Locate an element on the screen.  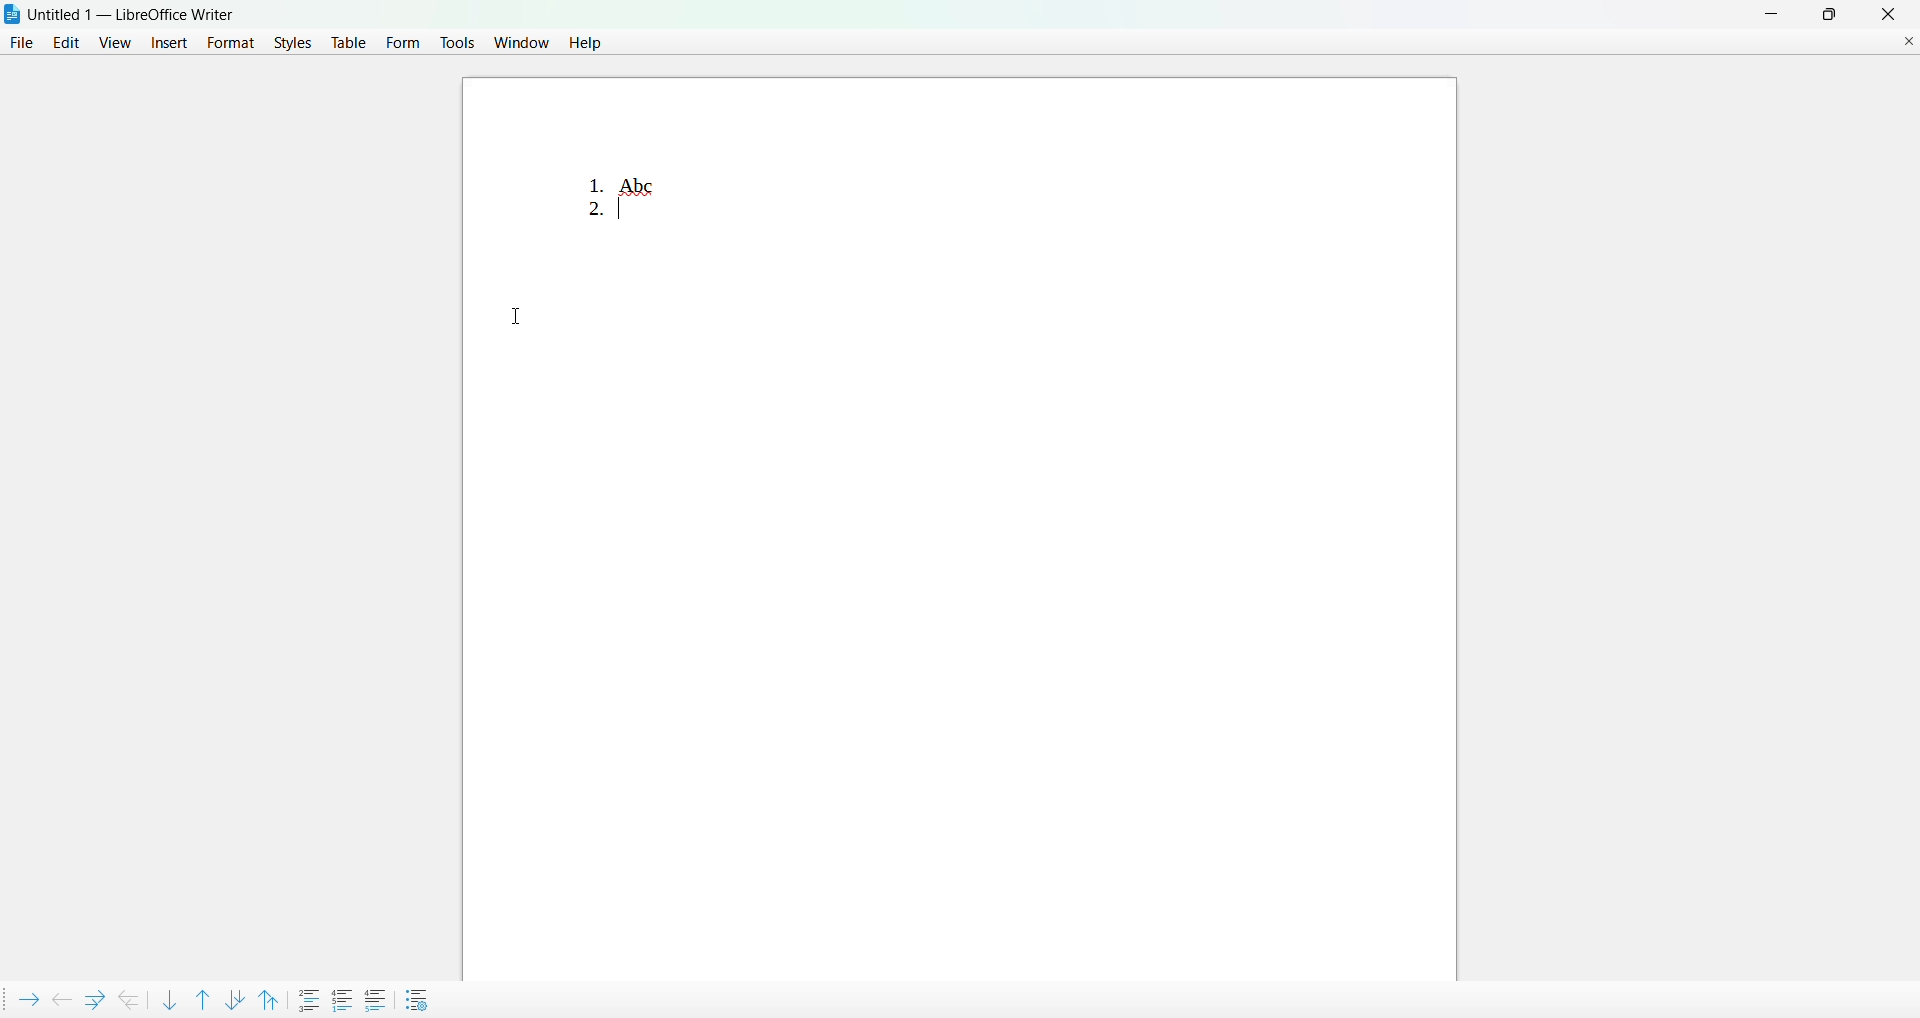
restart numbering is located at coordinates (344, 997).